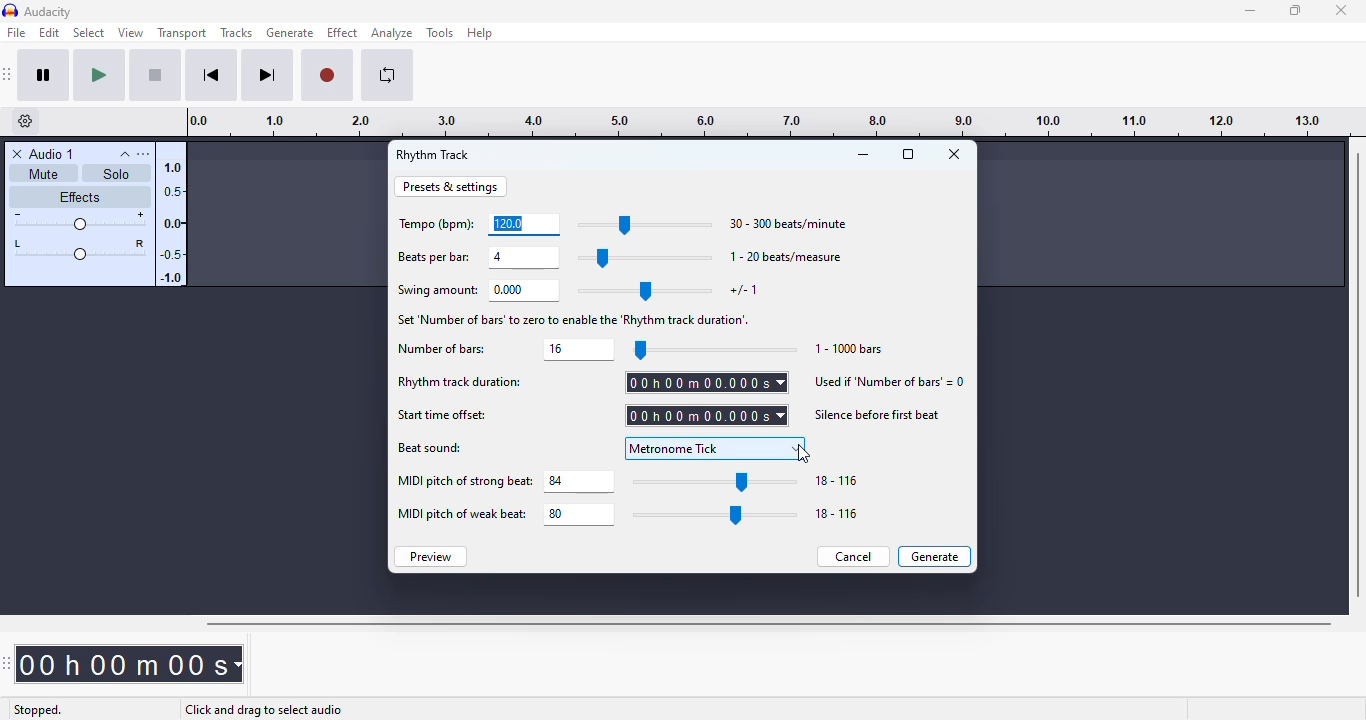 The image size is (1366, 720). Describe the element at coordinates (862, 154) in the screenshot. I see `minimize` at that location.